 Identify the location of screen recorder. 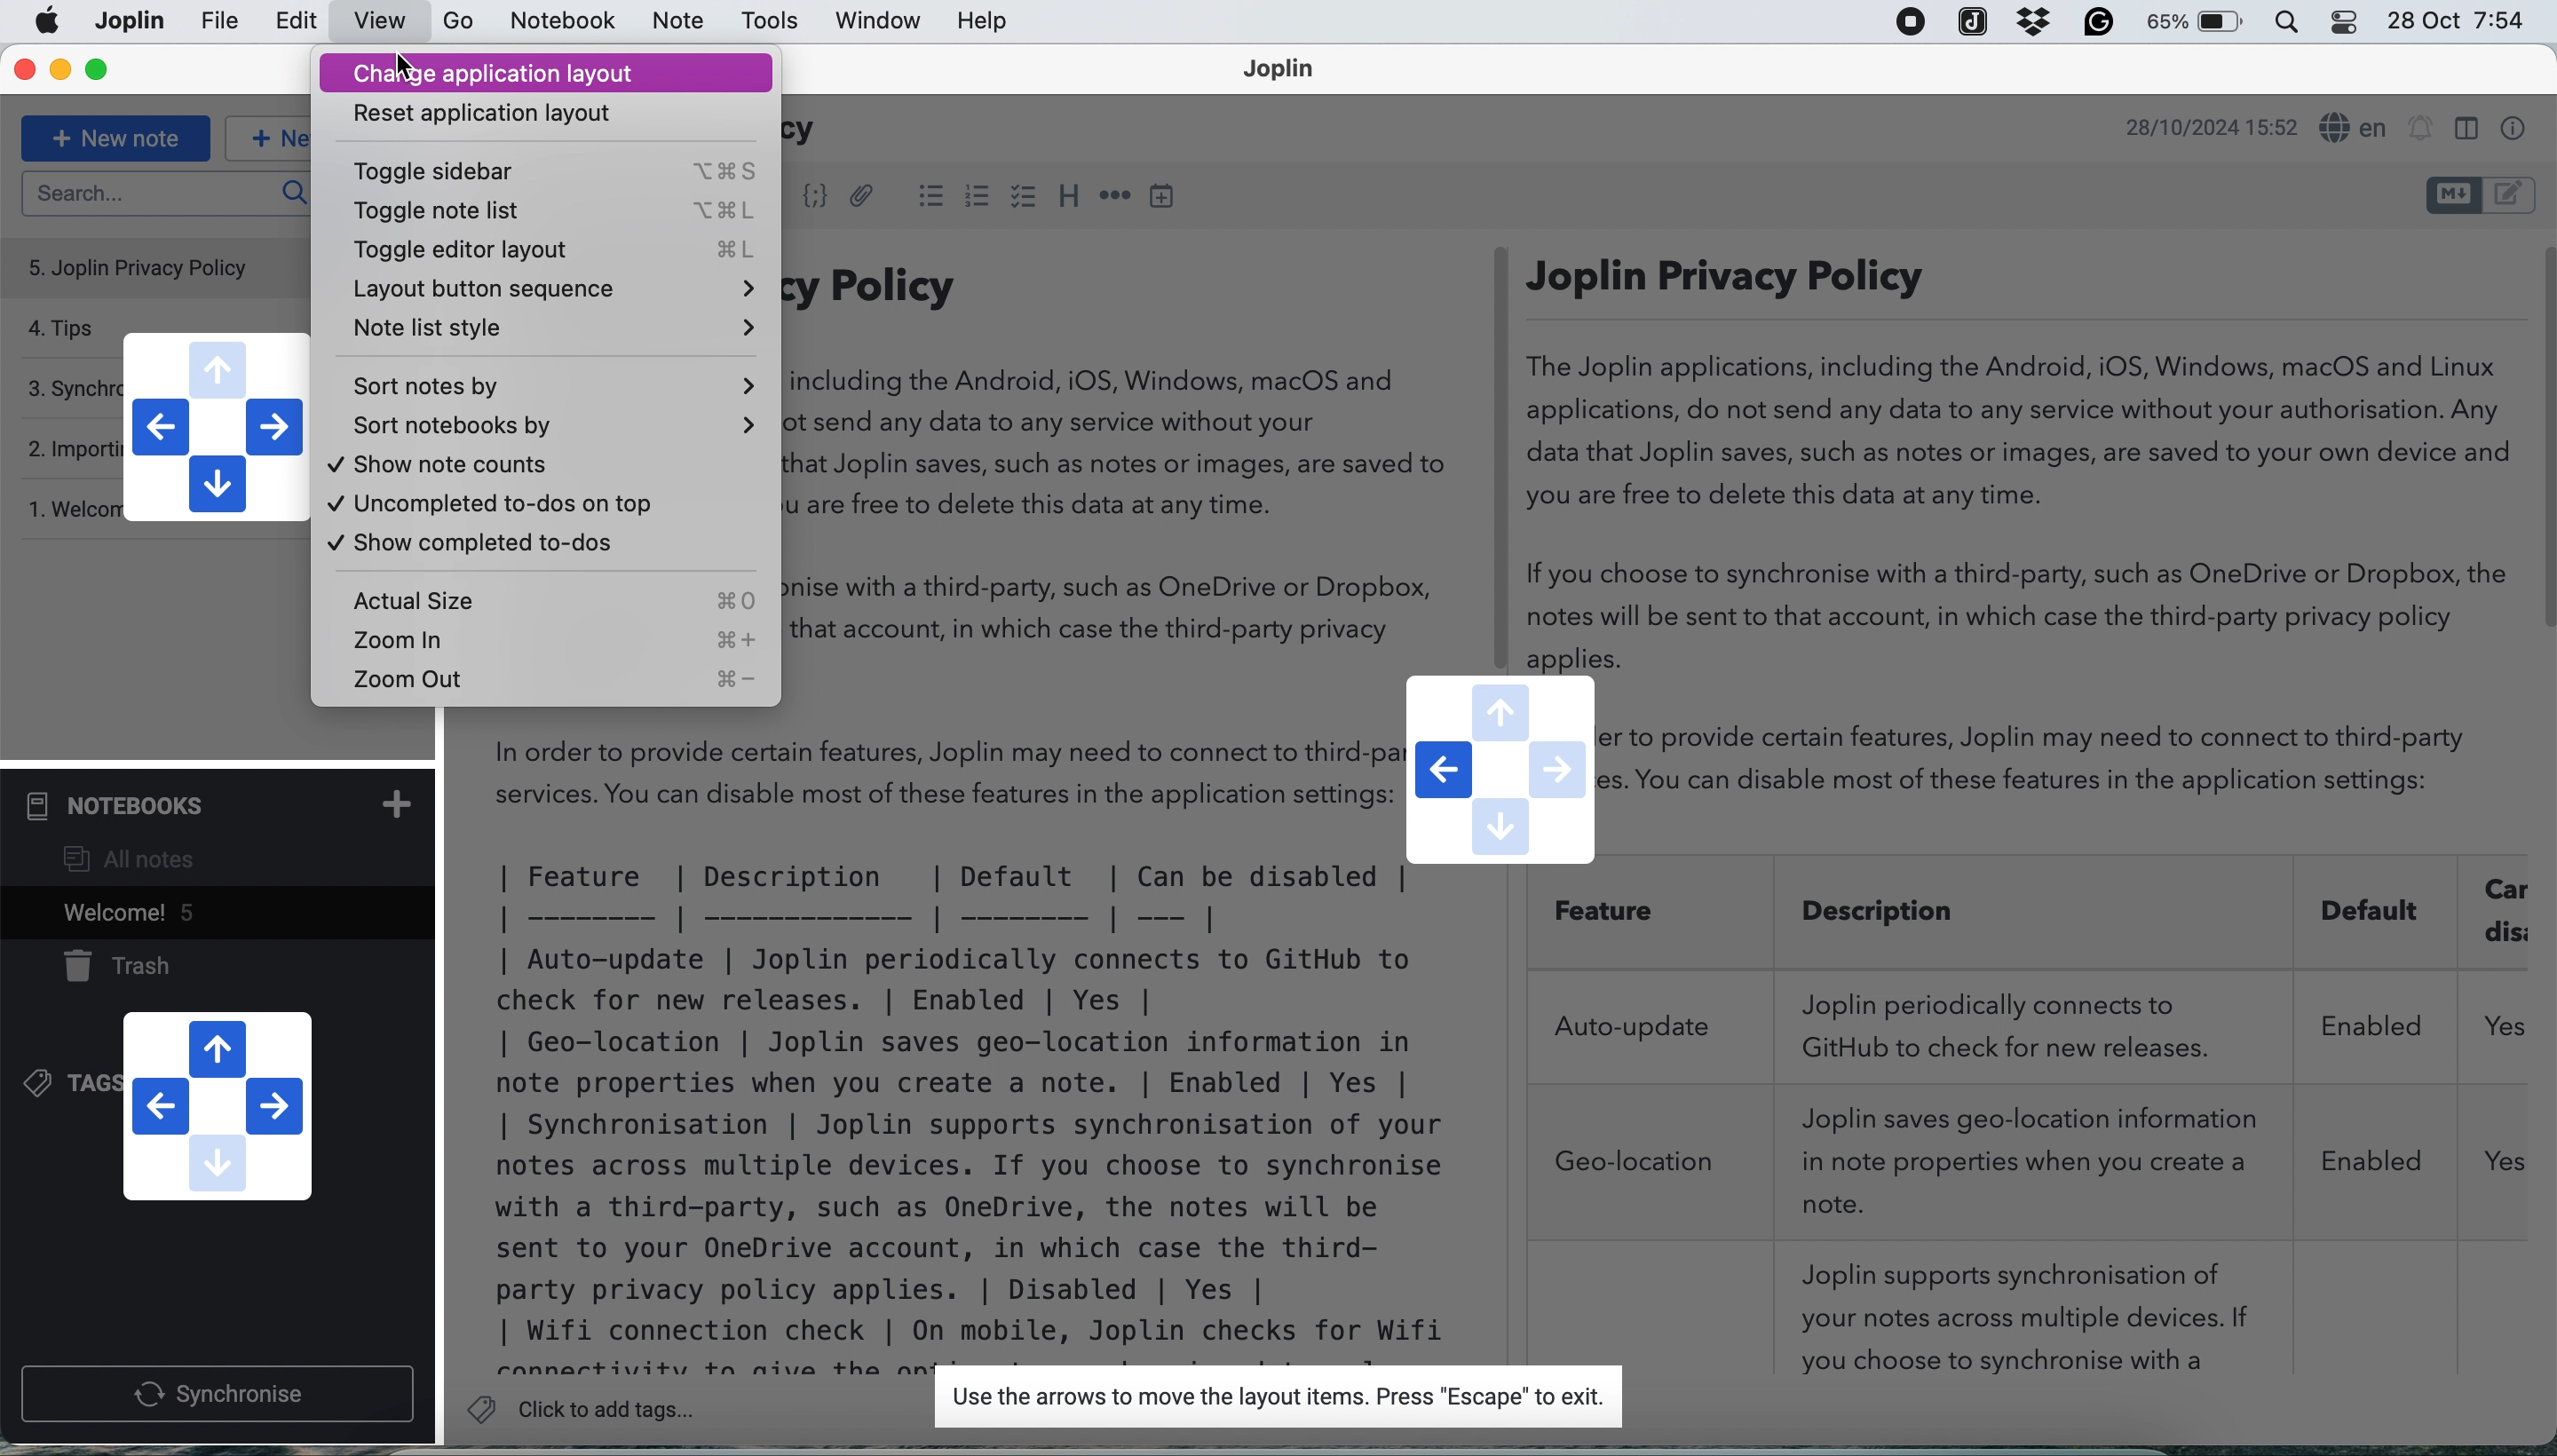
(1909, 24).